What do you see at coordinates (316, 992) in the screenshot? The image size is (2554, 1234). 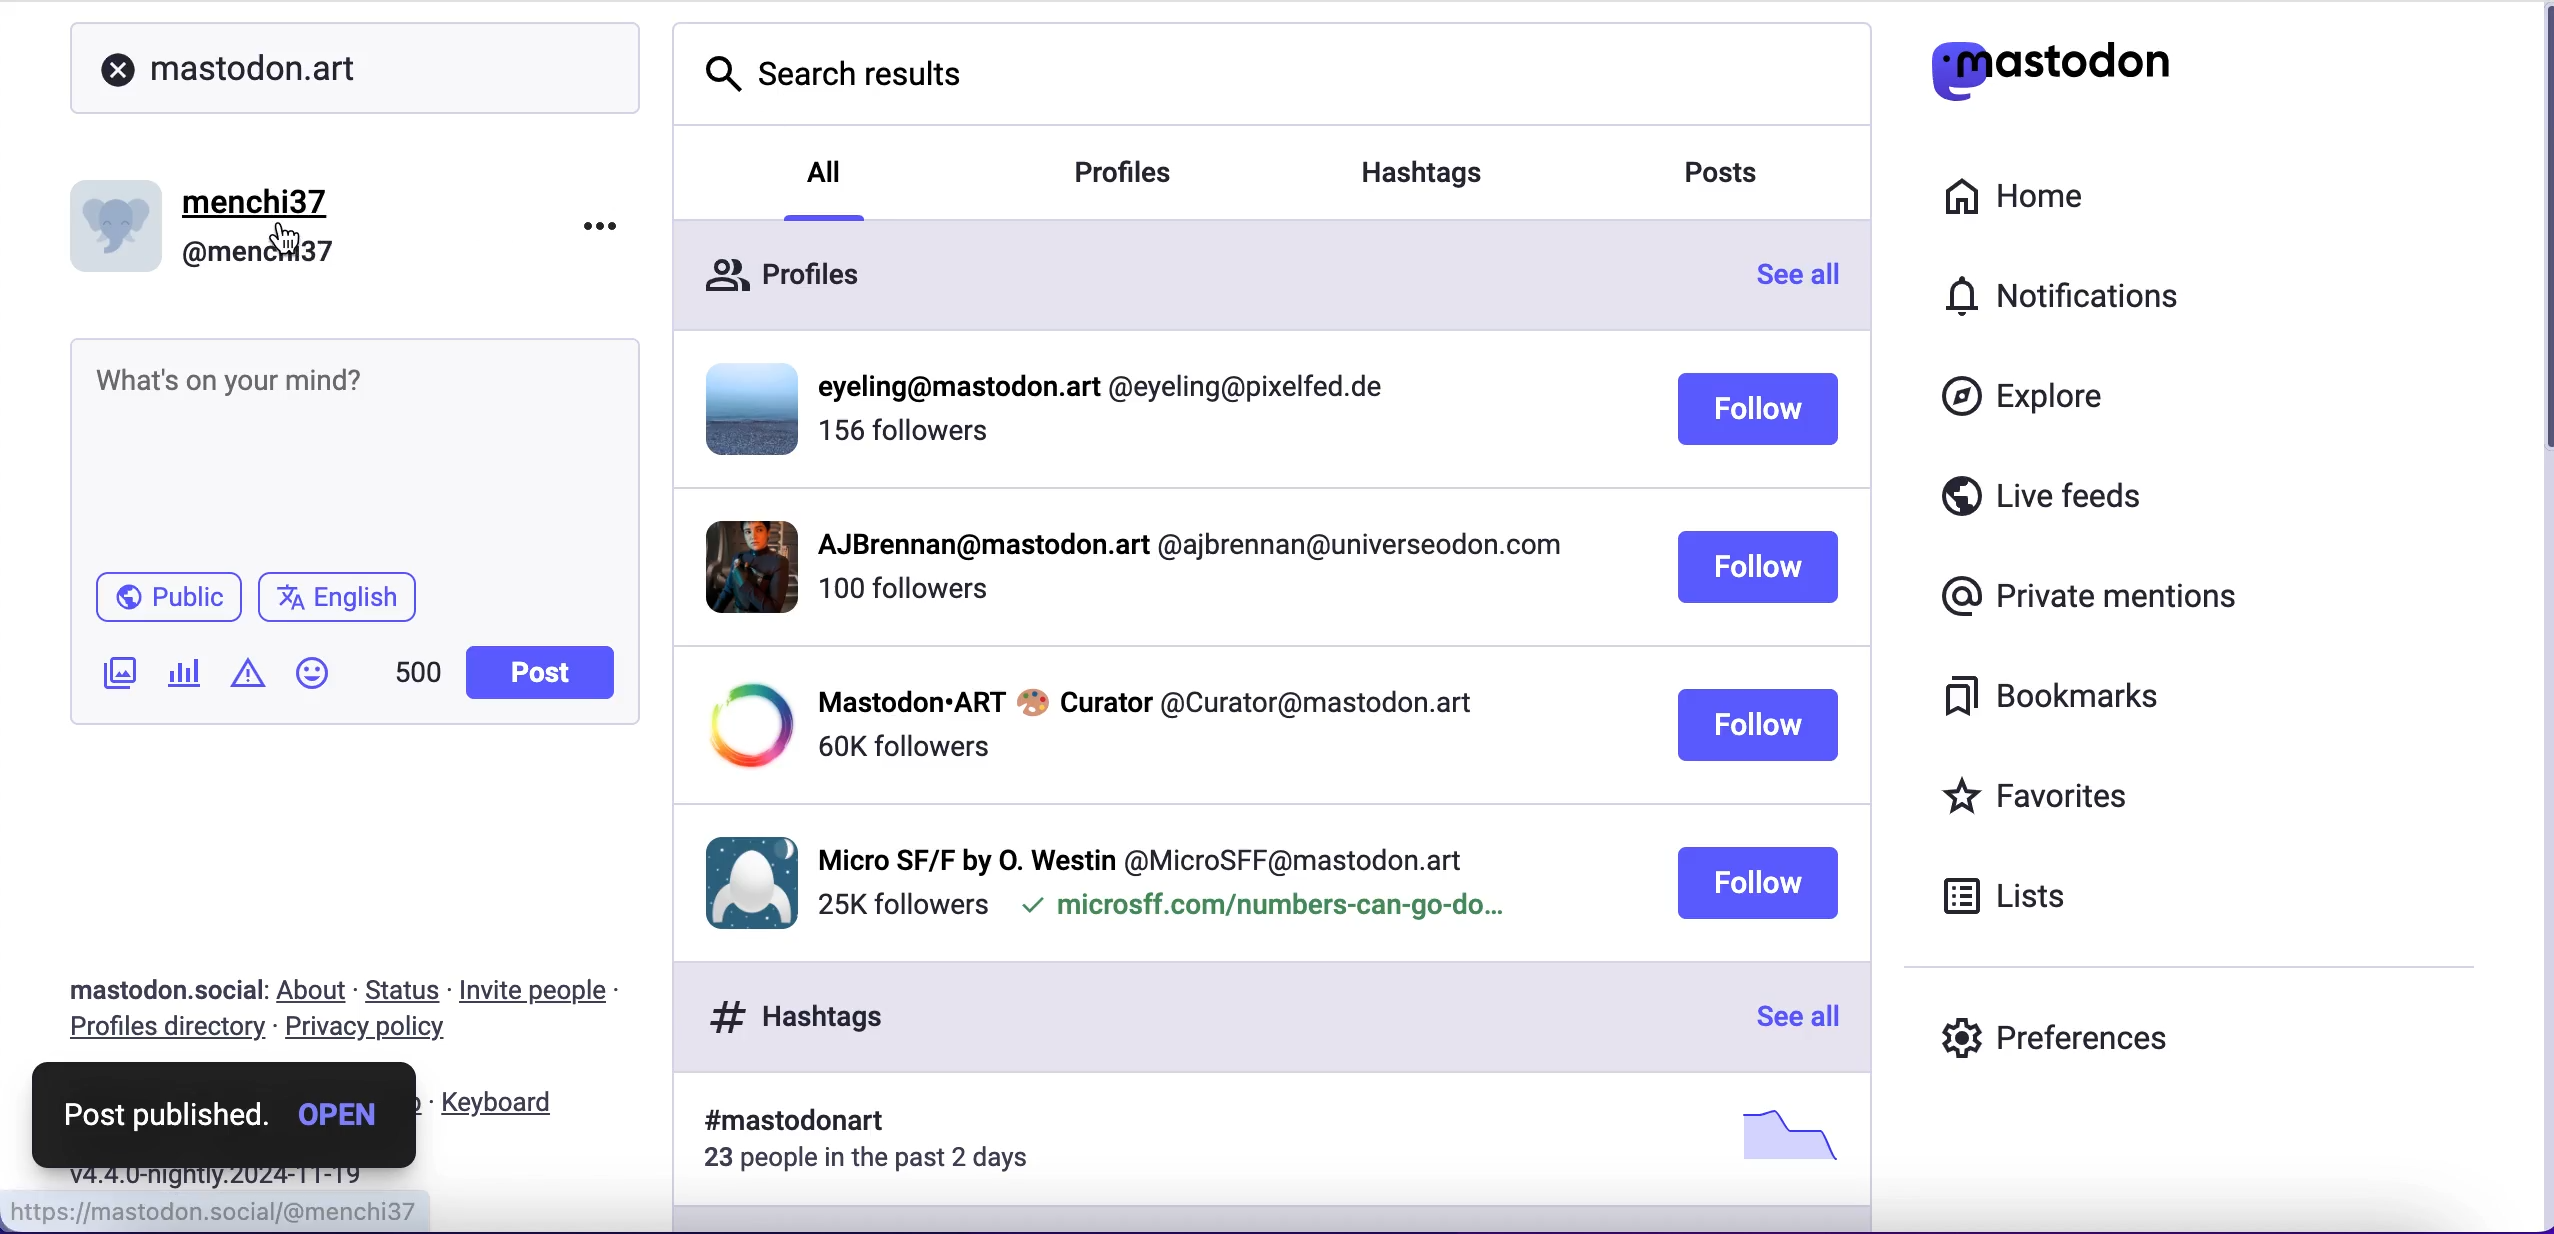 I see `about` at bounding box center [316, 992].